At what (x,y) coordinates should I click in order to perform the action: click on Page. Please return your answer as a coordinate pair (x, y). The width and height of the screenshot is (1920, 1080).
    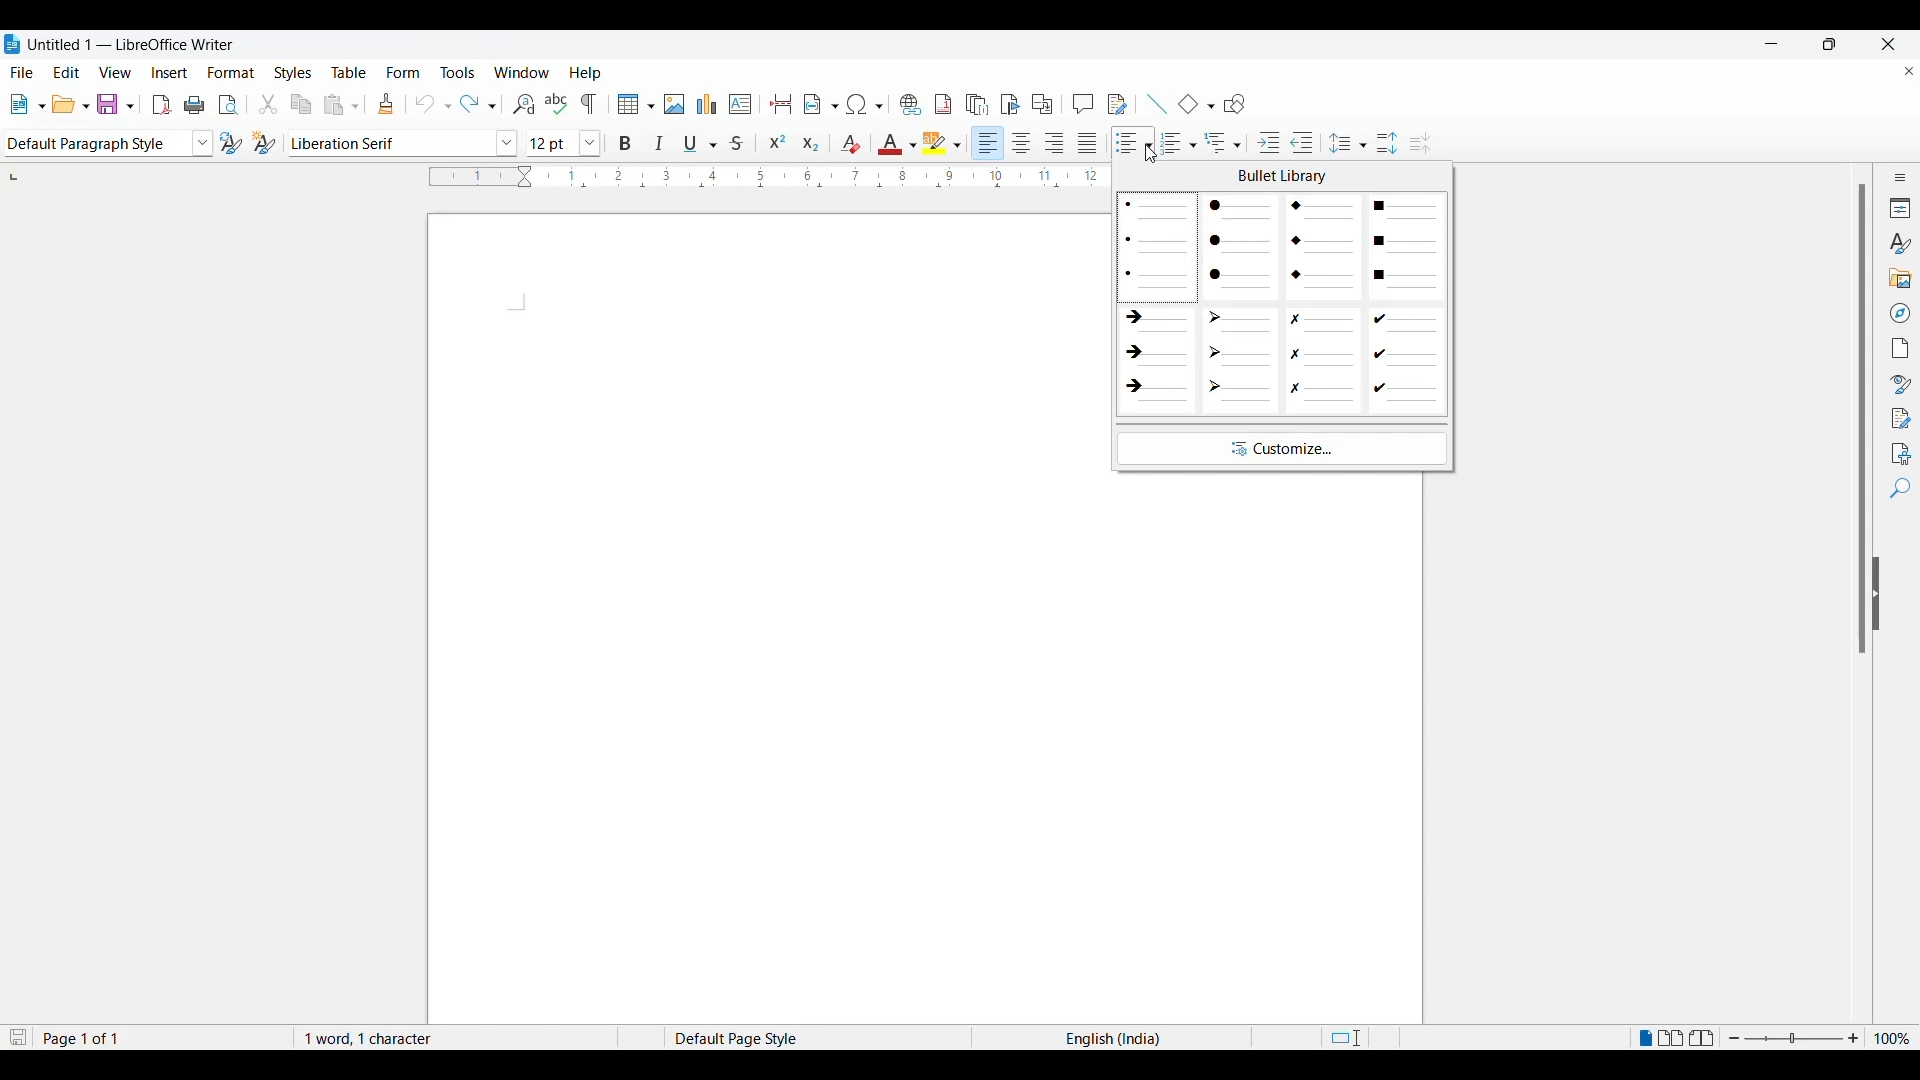
    Looking at the image, I should click on (1899, 345).